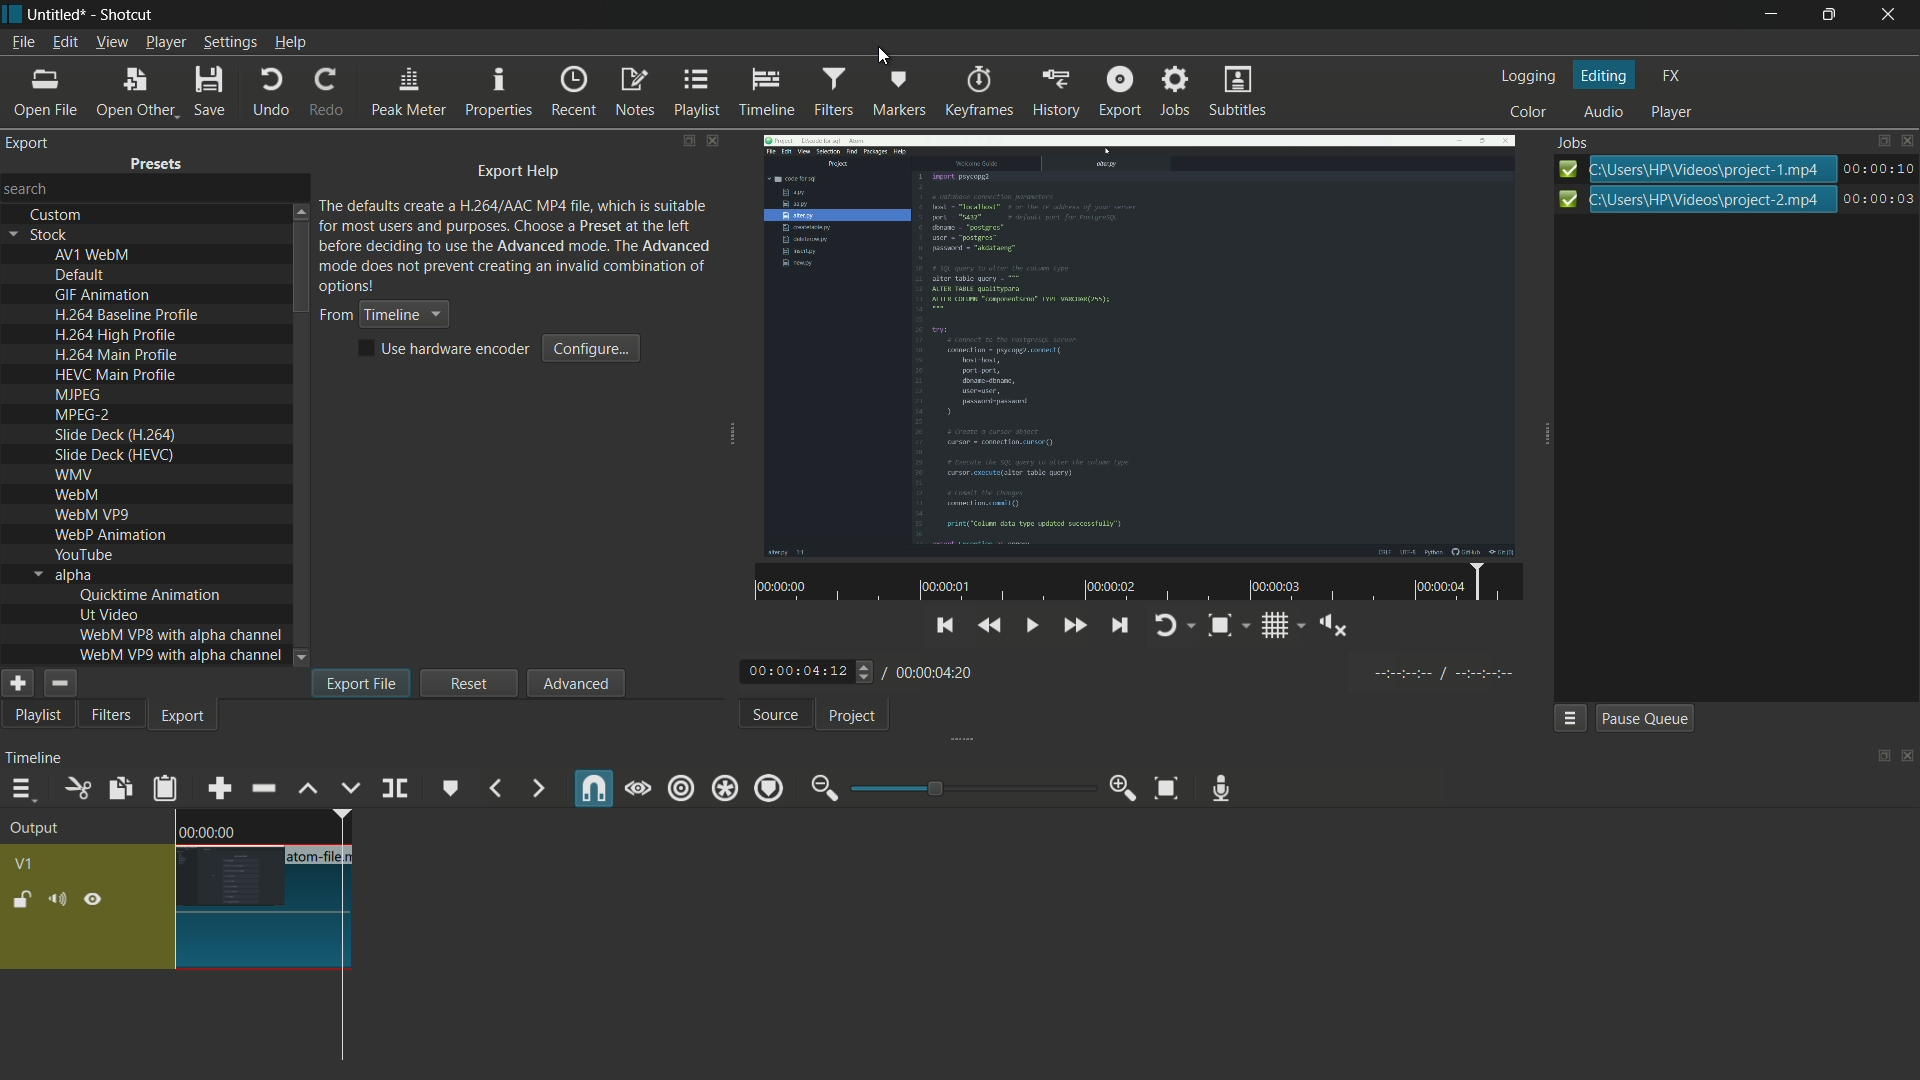  What do you see at coordinates (299, 210) in the screenshot?
I see `scroll up` at bounding box center [299, 210].